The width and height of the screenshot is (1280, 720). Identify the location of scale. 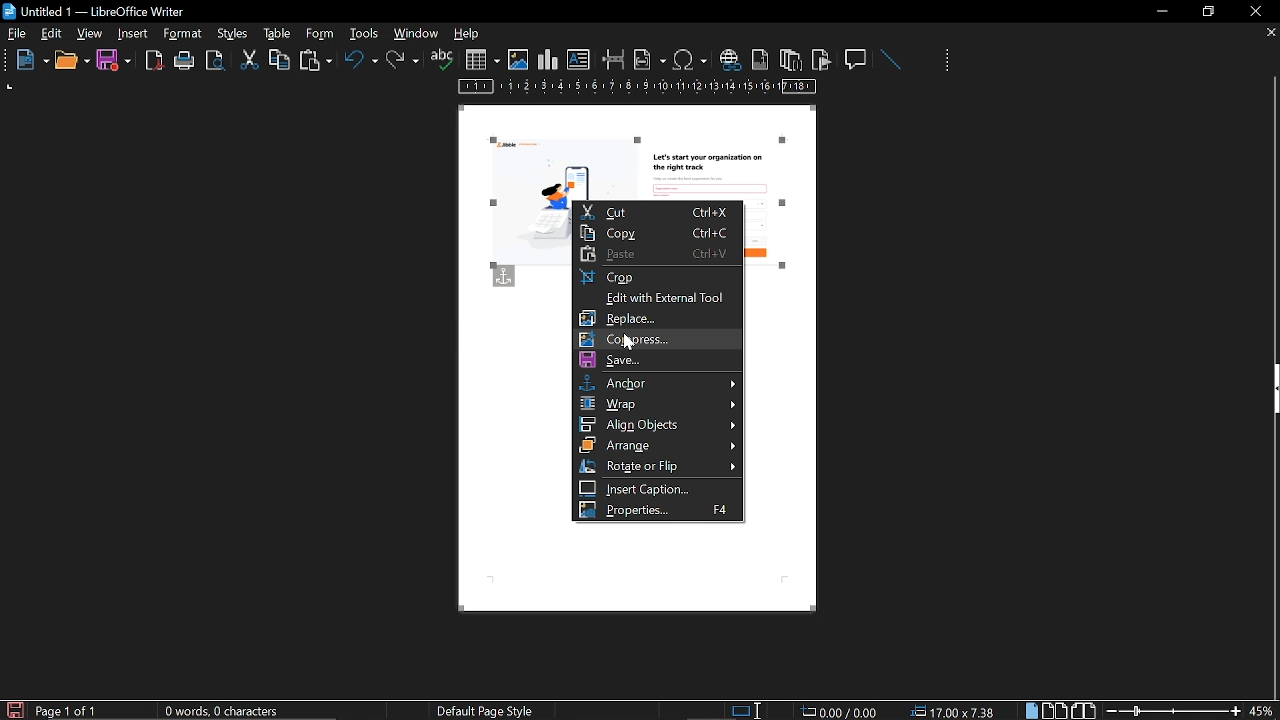
(638, 88).